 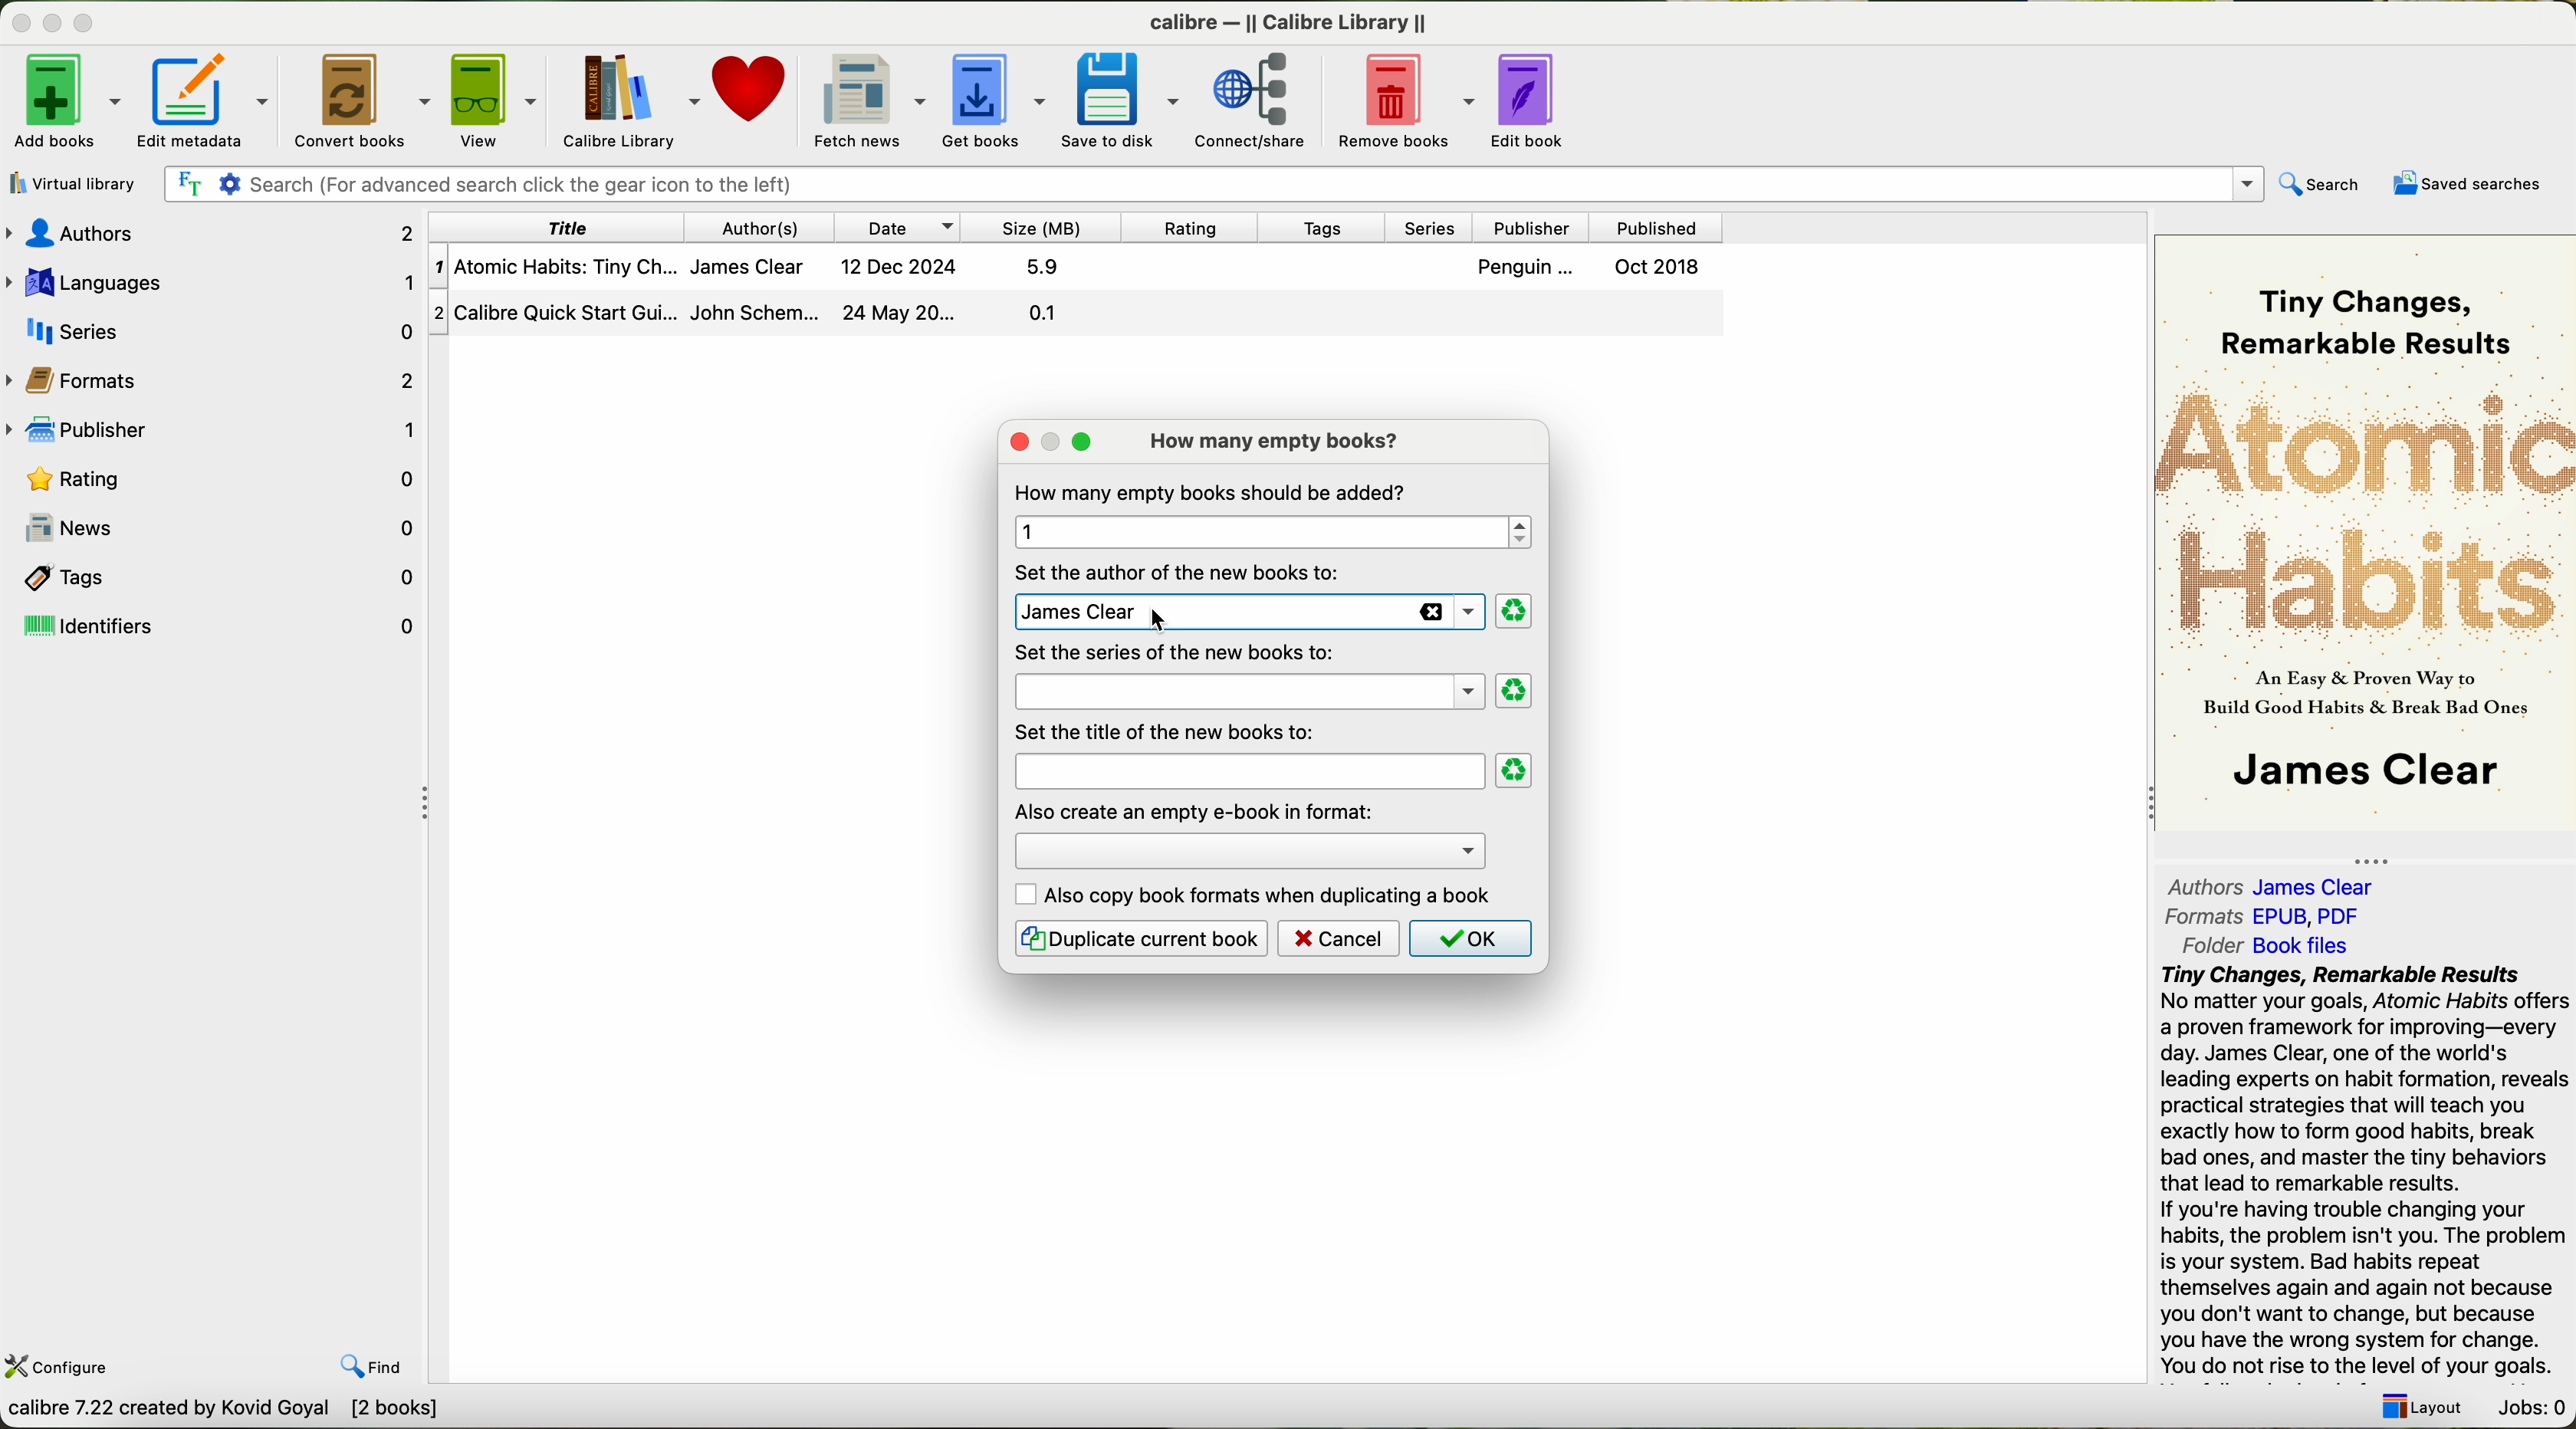 I want to click on folder, so click(x=2263, y=946).